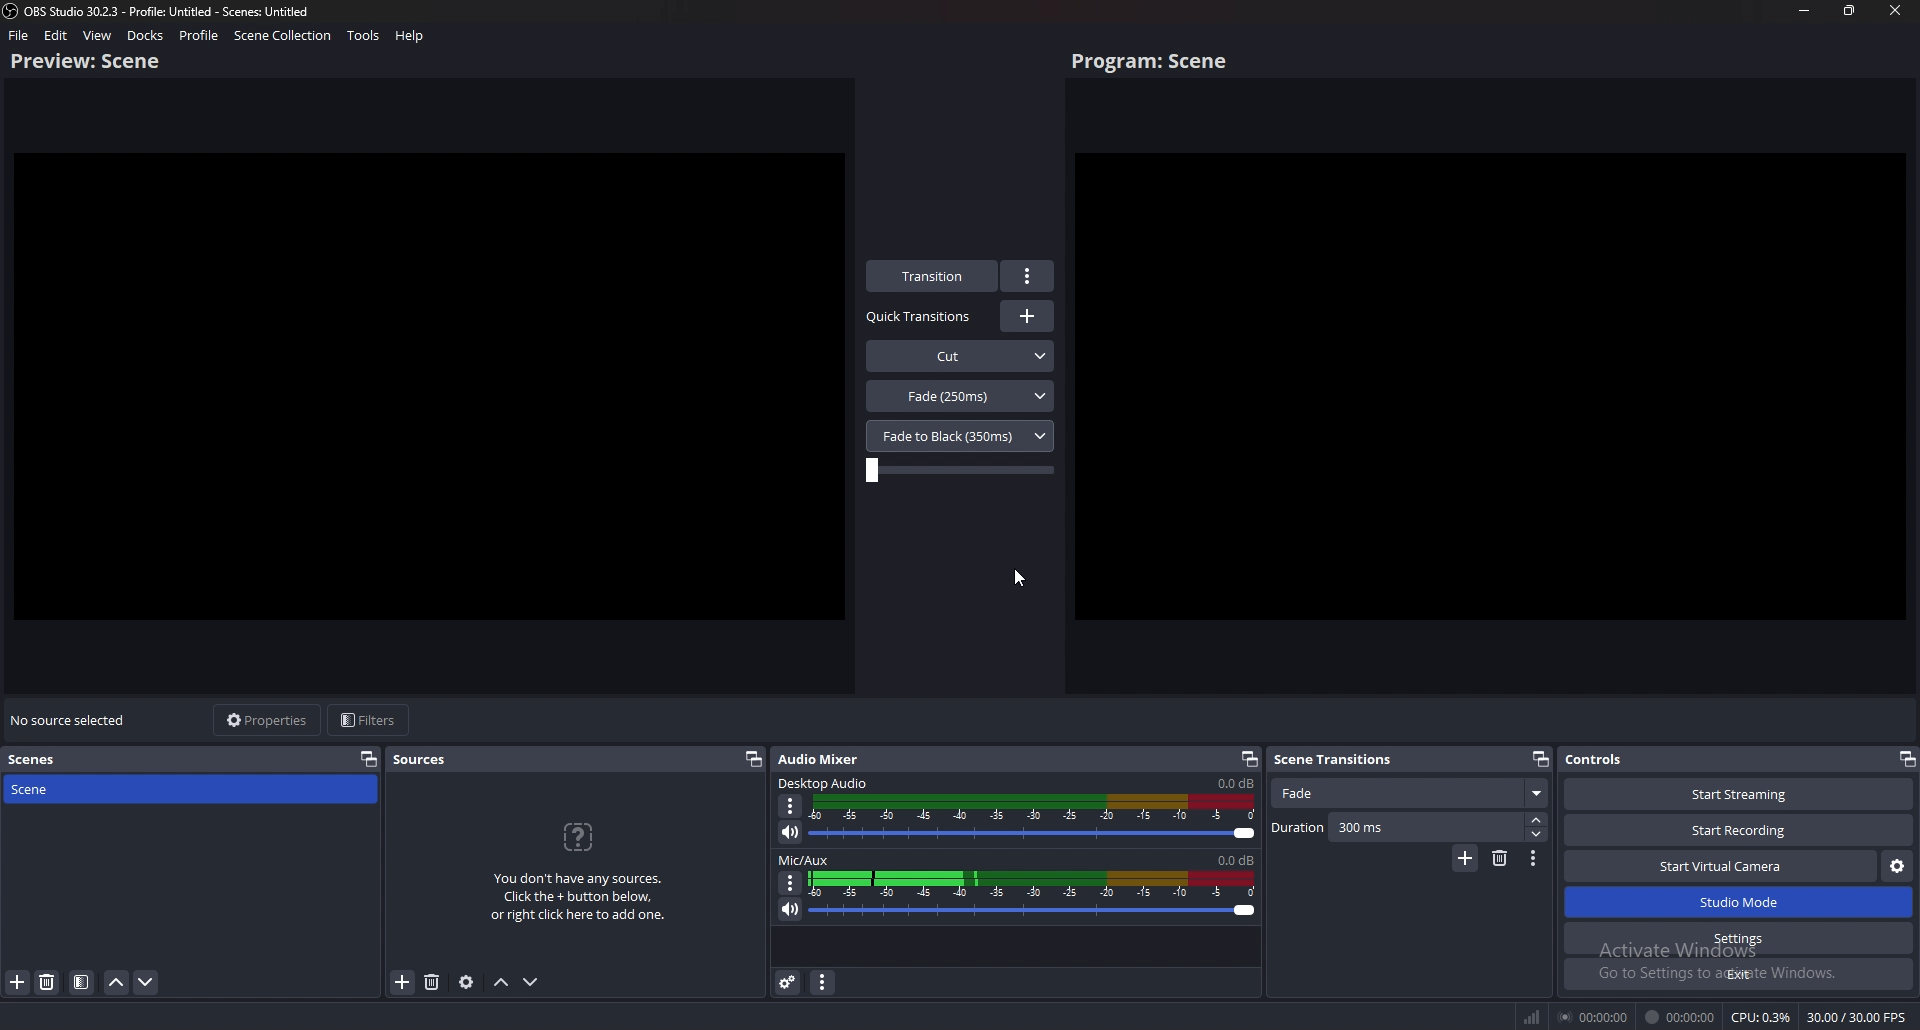 This screenshot has height=1030, width=1920. What do you see at coordinates (753, 760) in the screenshot?
I see `pop out` at bounding box center [753, 760].